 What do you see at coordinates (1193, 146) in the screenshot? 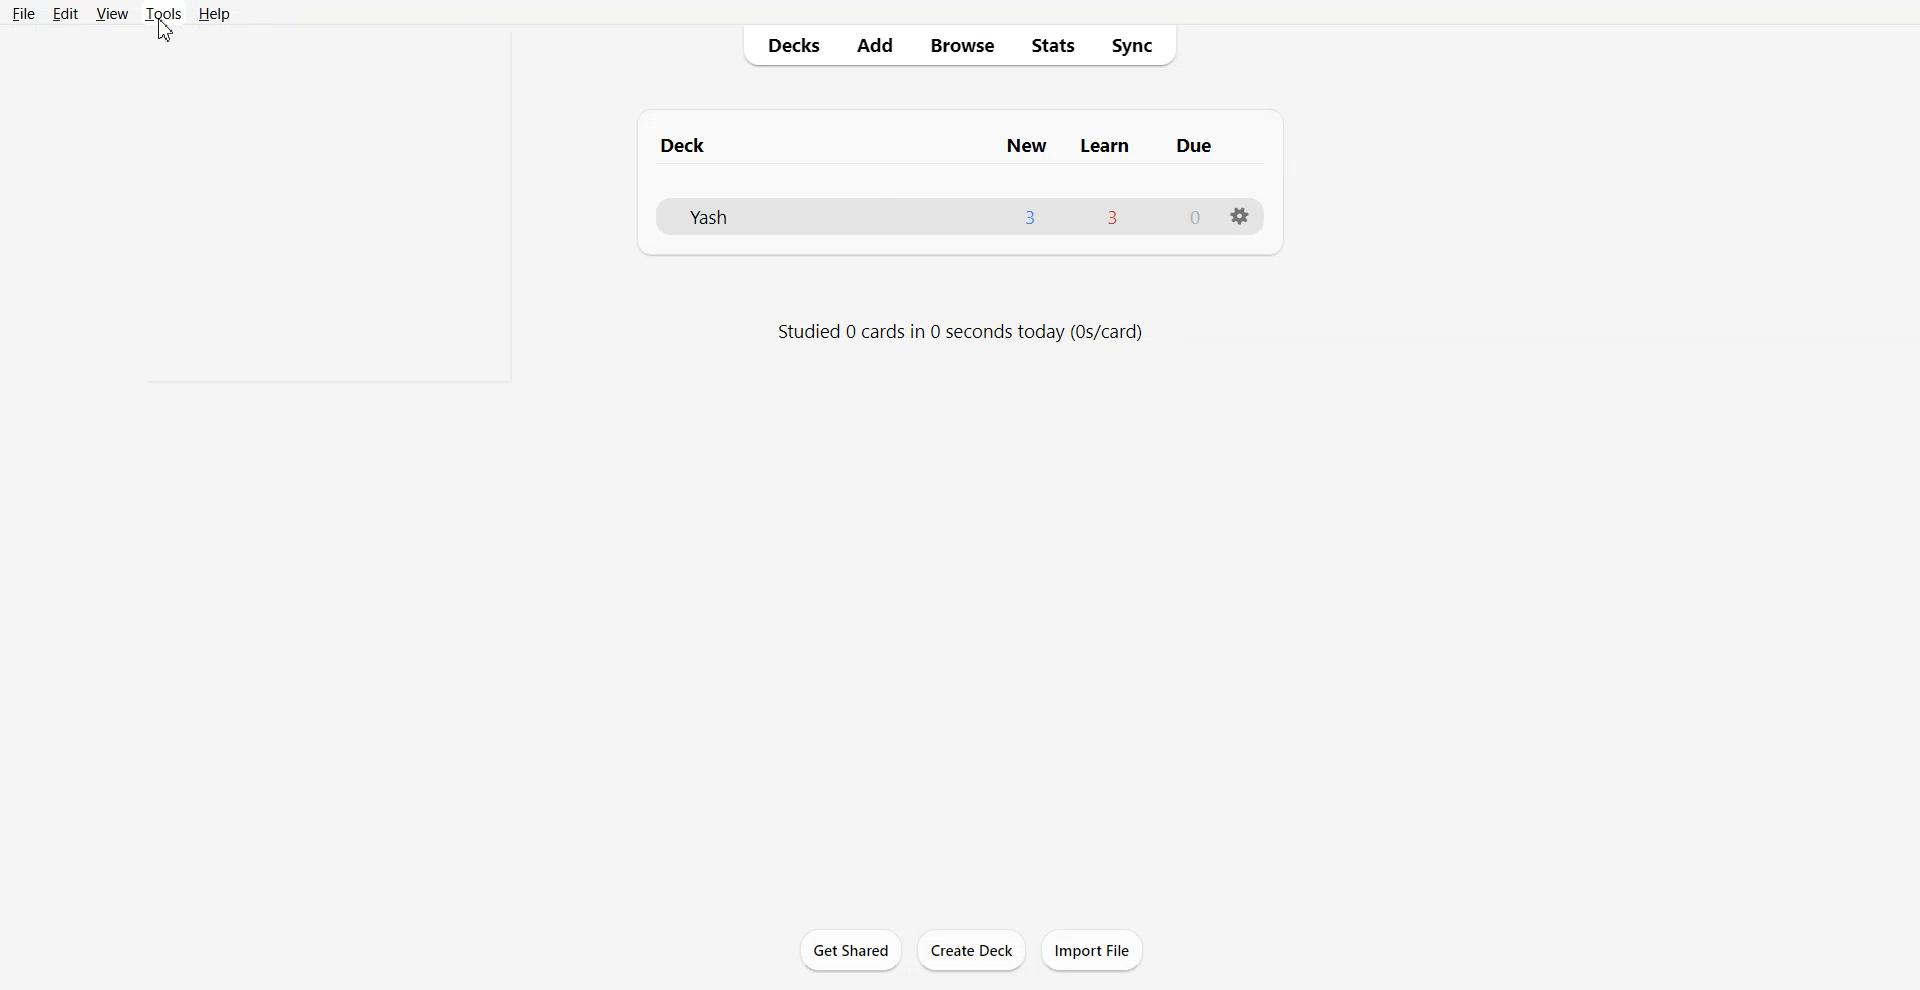
I see `due` at bounding box center [1193, 146].